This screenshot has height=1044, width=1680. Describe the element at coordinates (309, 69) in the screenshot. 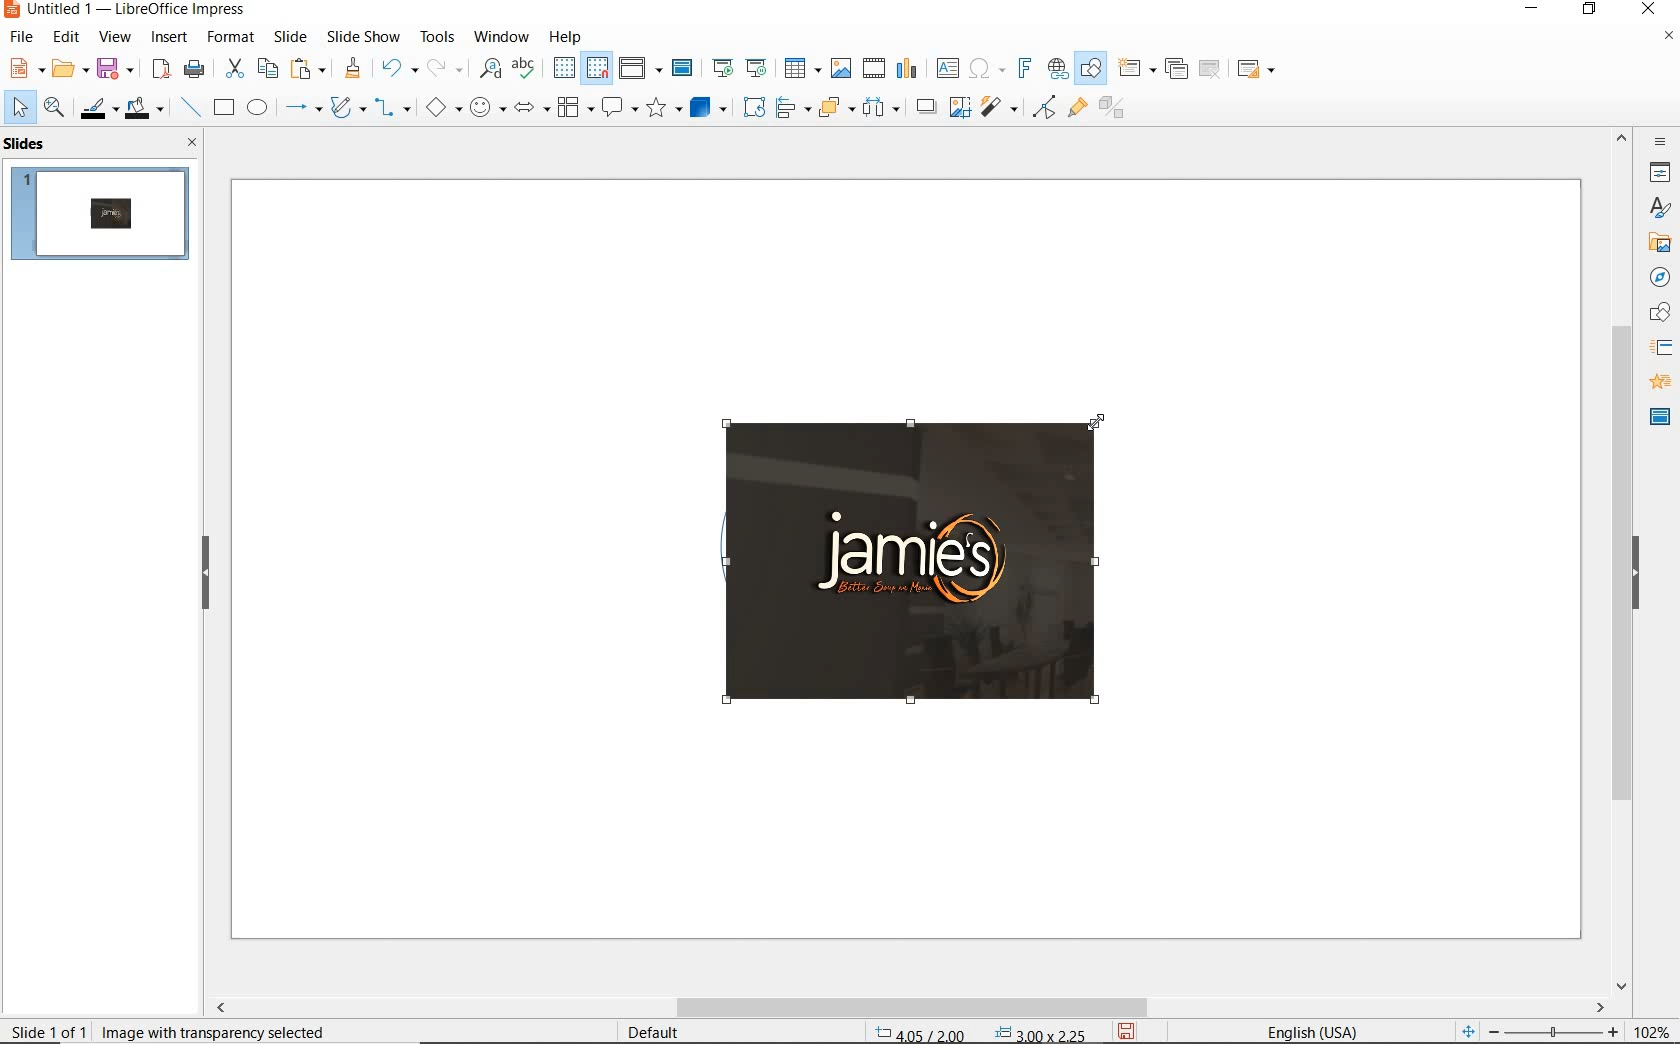

I see `paste` at that location.